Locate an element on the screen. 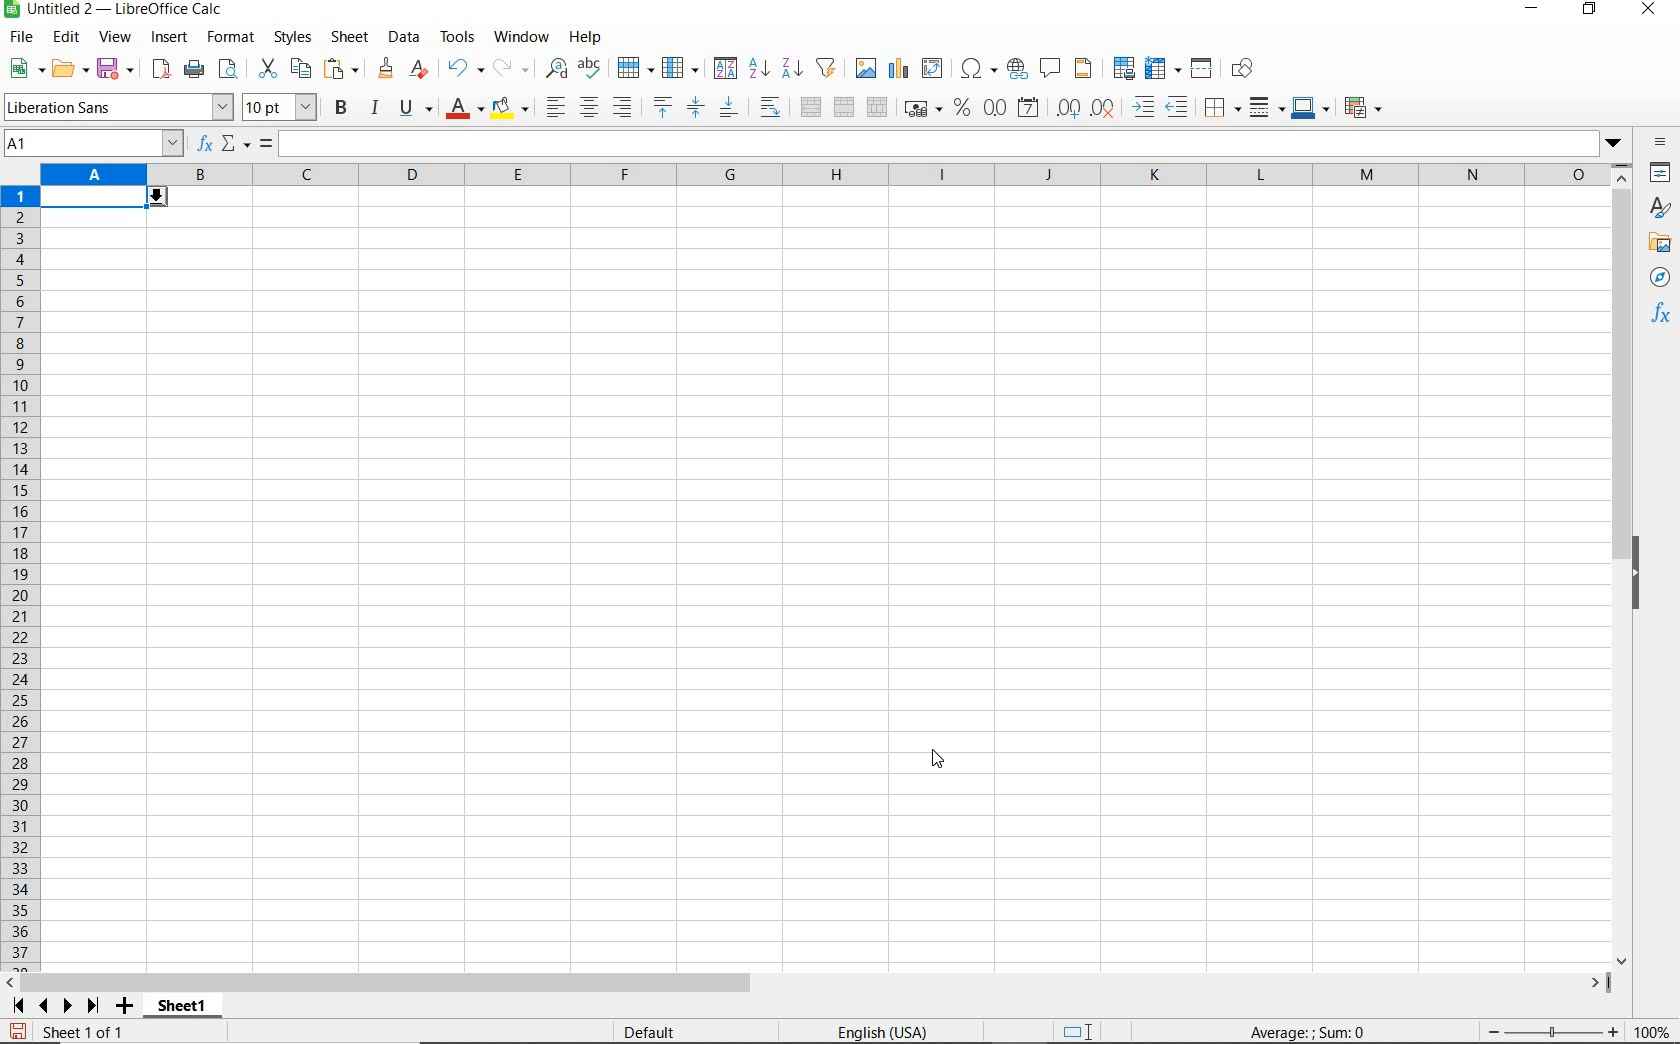  sheet1 is located at coordinates (181, 1009).